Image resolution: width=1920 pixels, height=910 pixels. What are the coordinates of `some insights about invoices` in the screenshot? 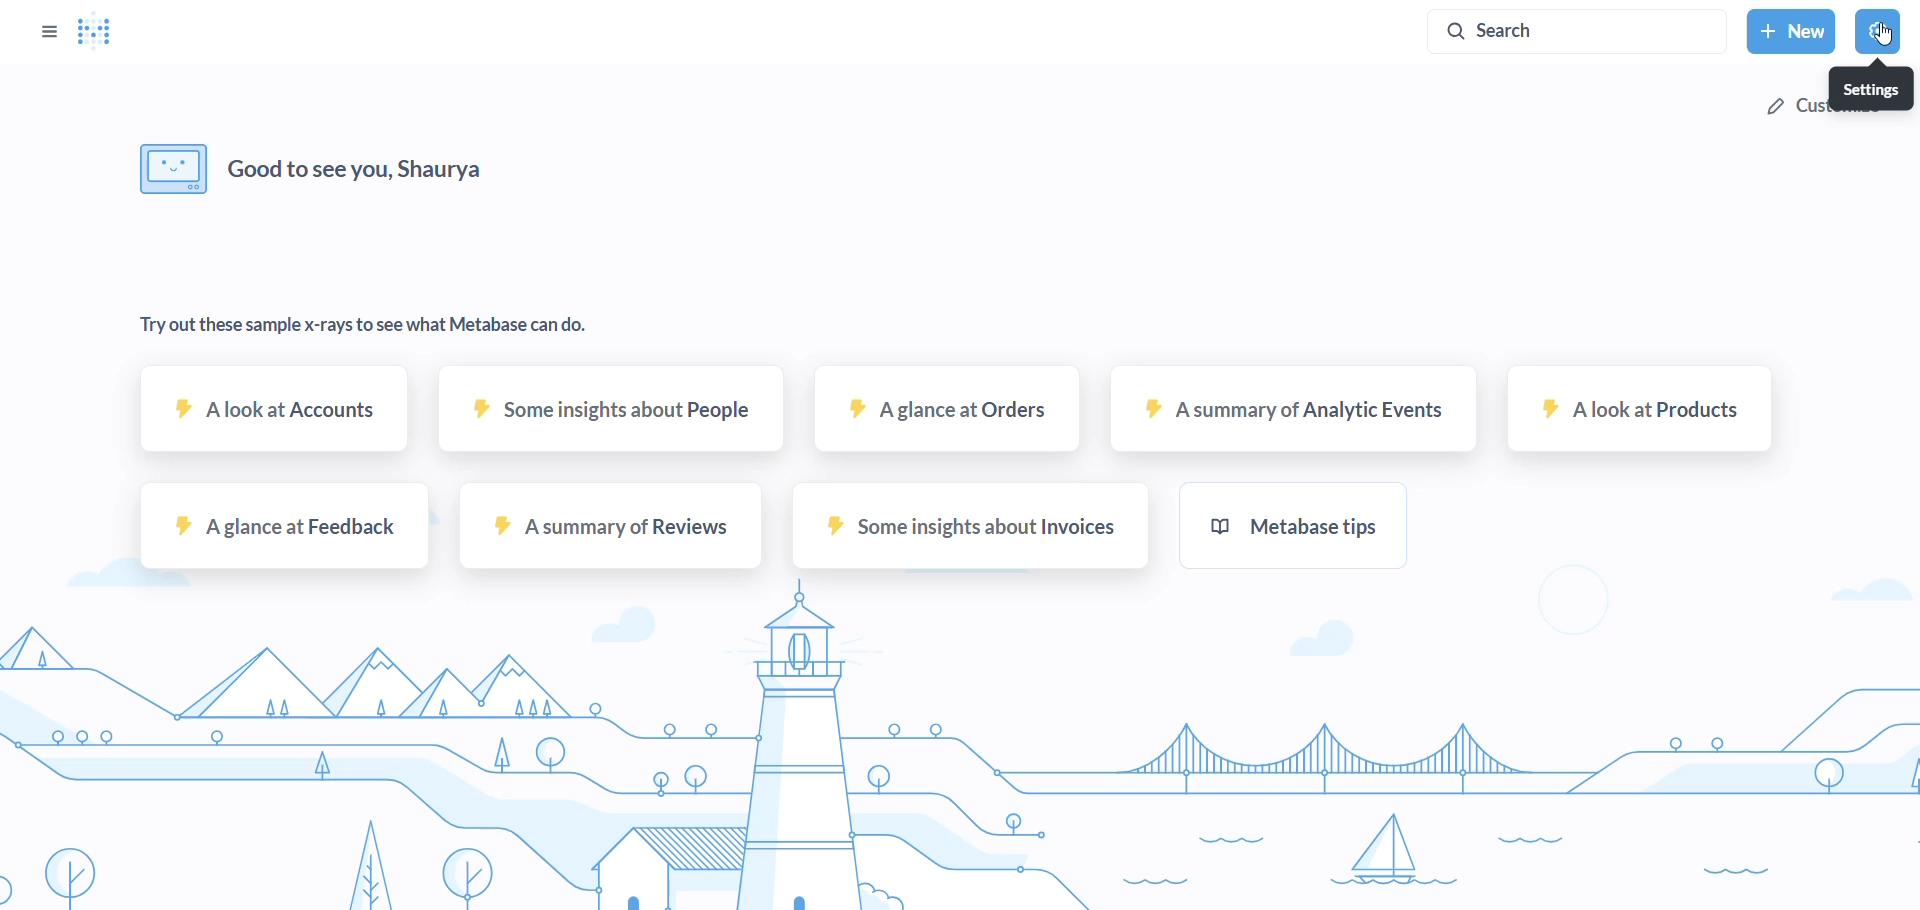 It's located at (957, 532).